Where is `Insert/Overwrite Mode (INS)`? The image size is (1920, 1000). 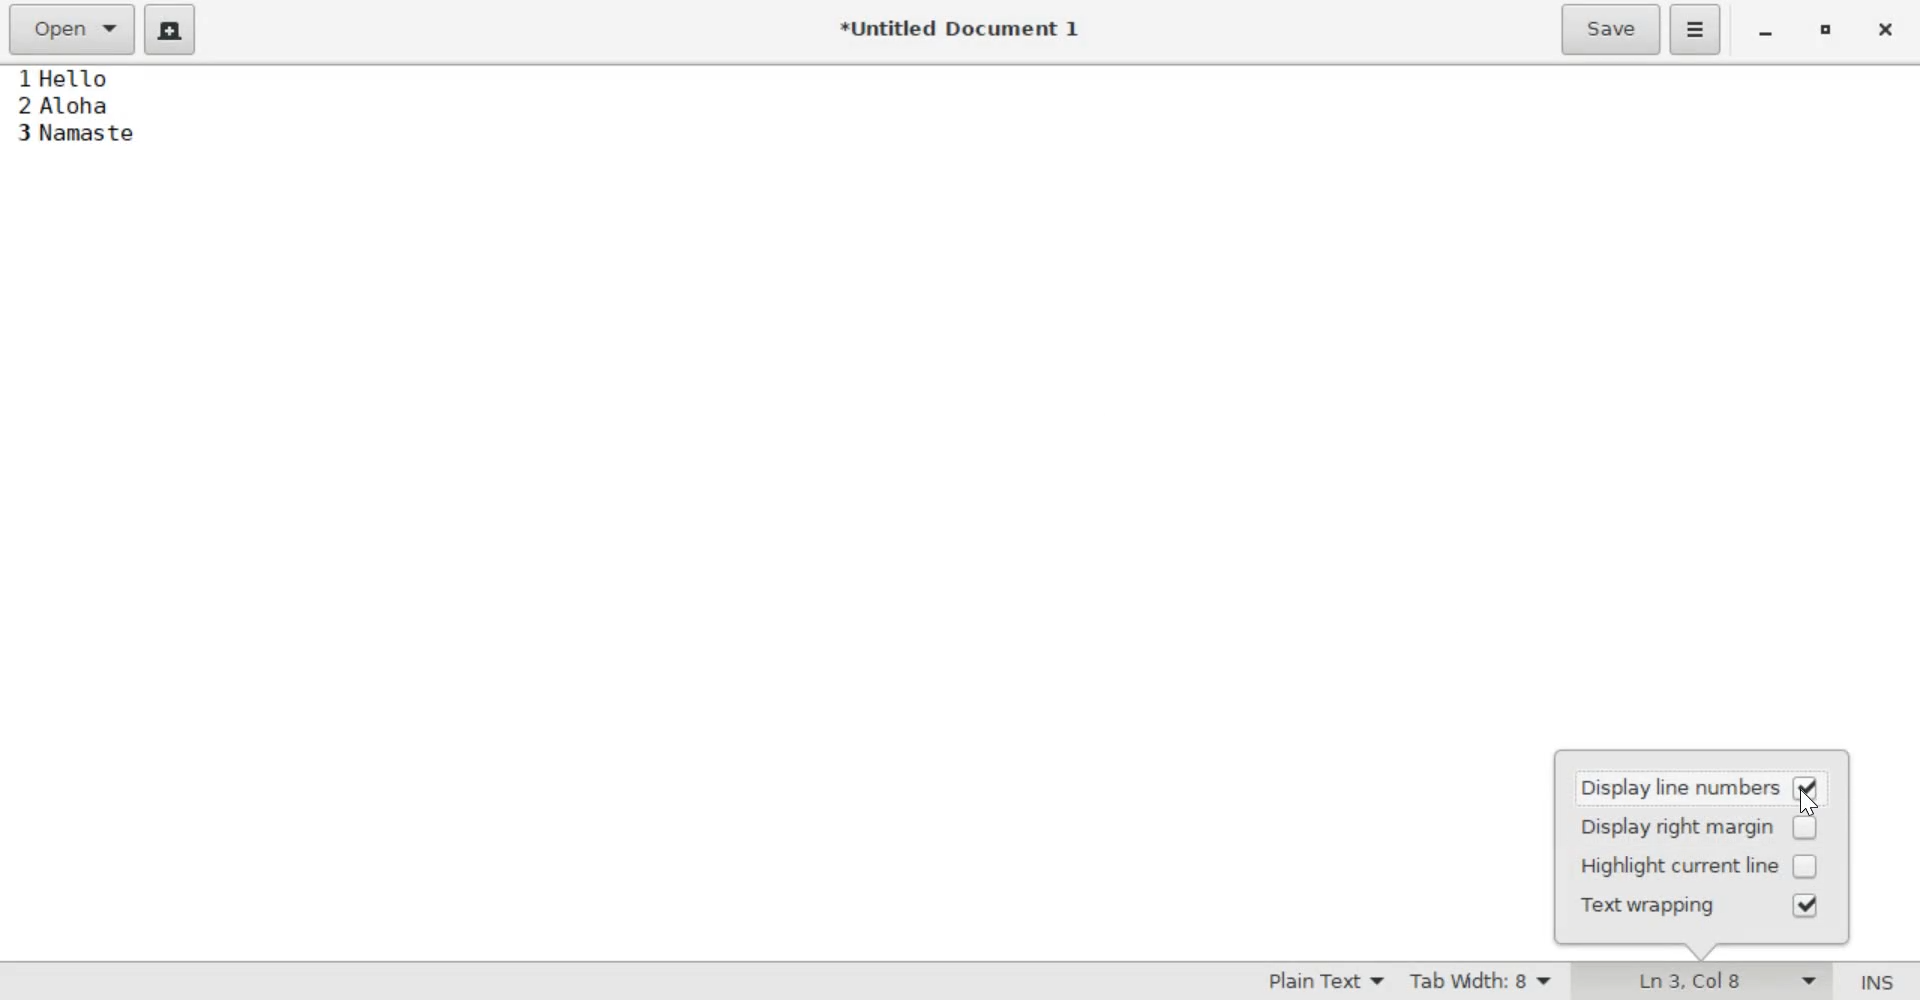 Insert/Overwrite Mode (INS) is located at coordinates (1882, 981).